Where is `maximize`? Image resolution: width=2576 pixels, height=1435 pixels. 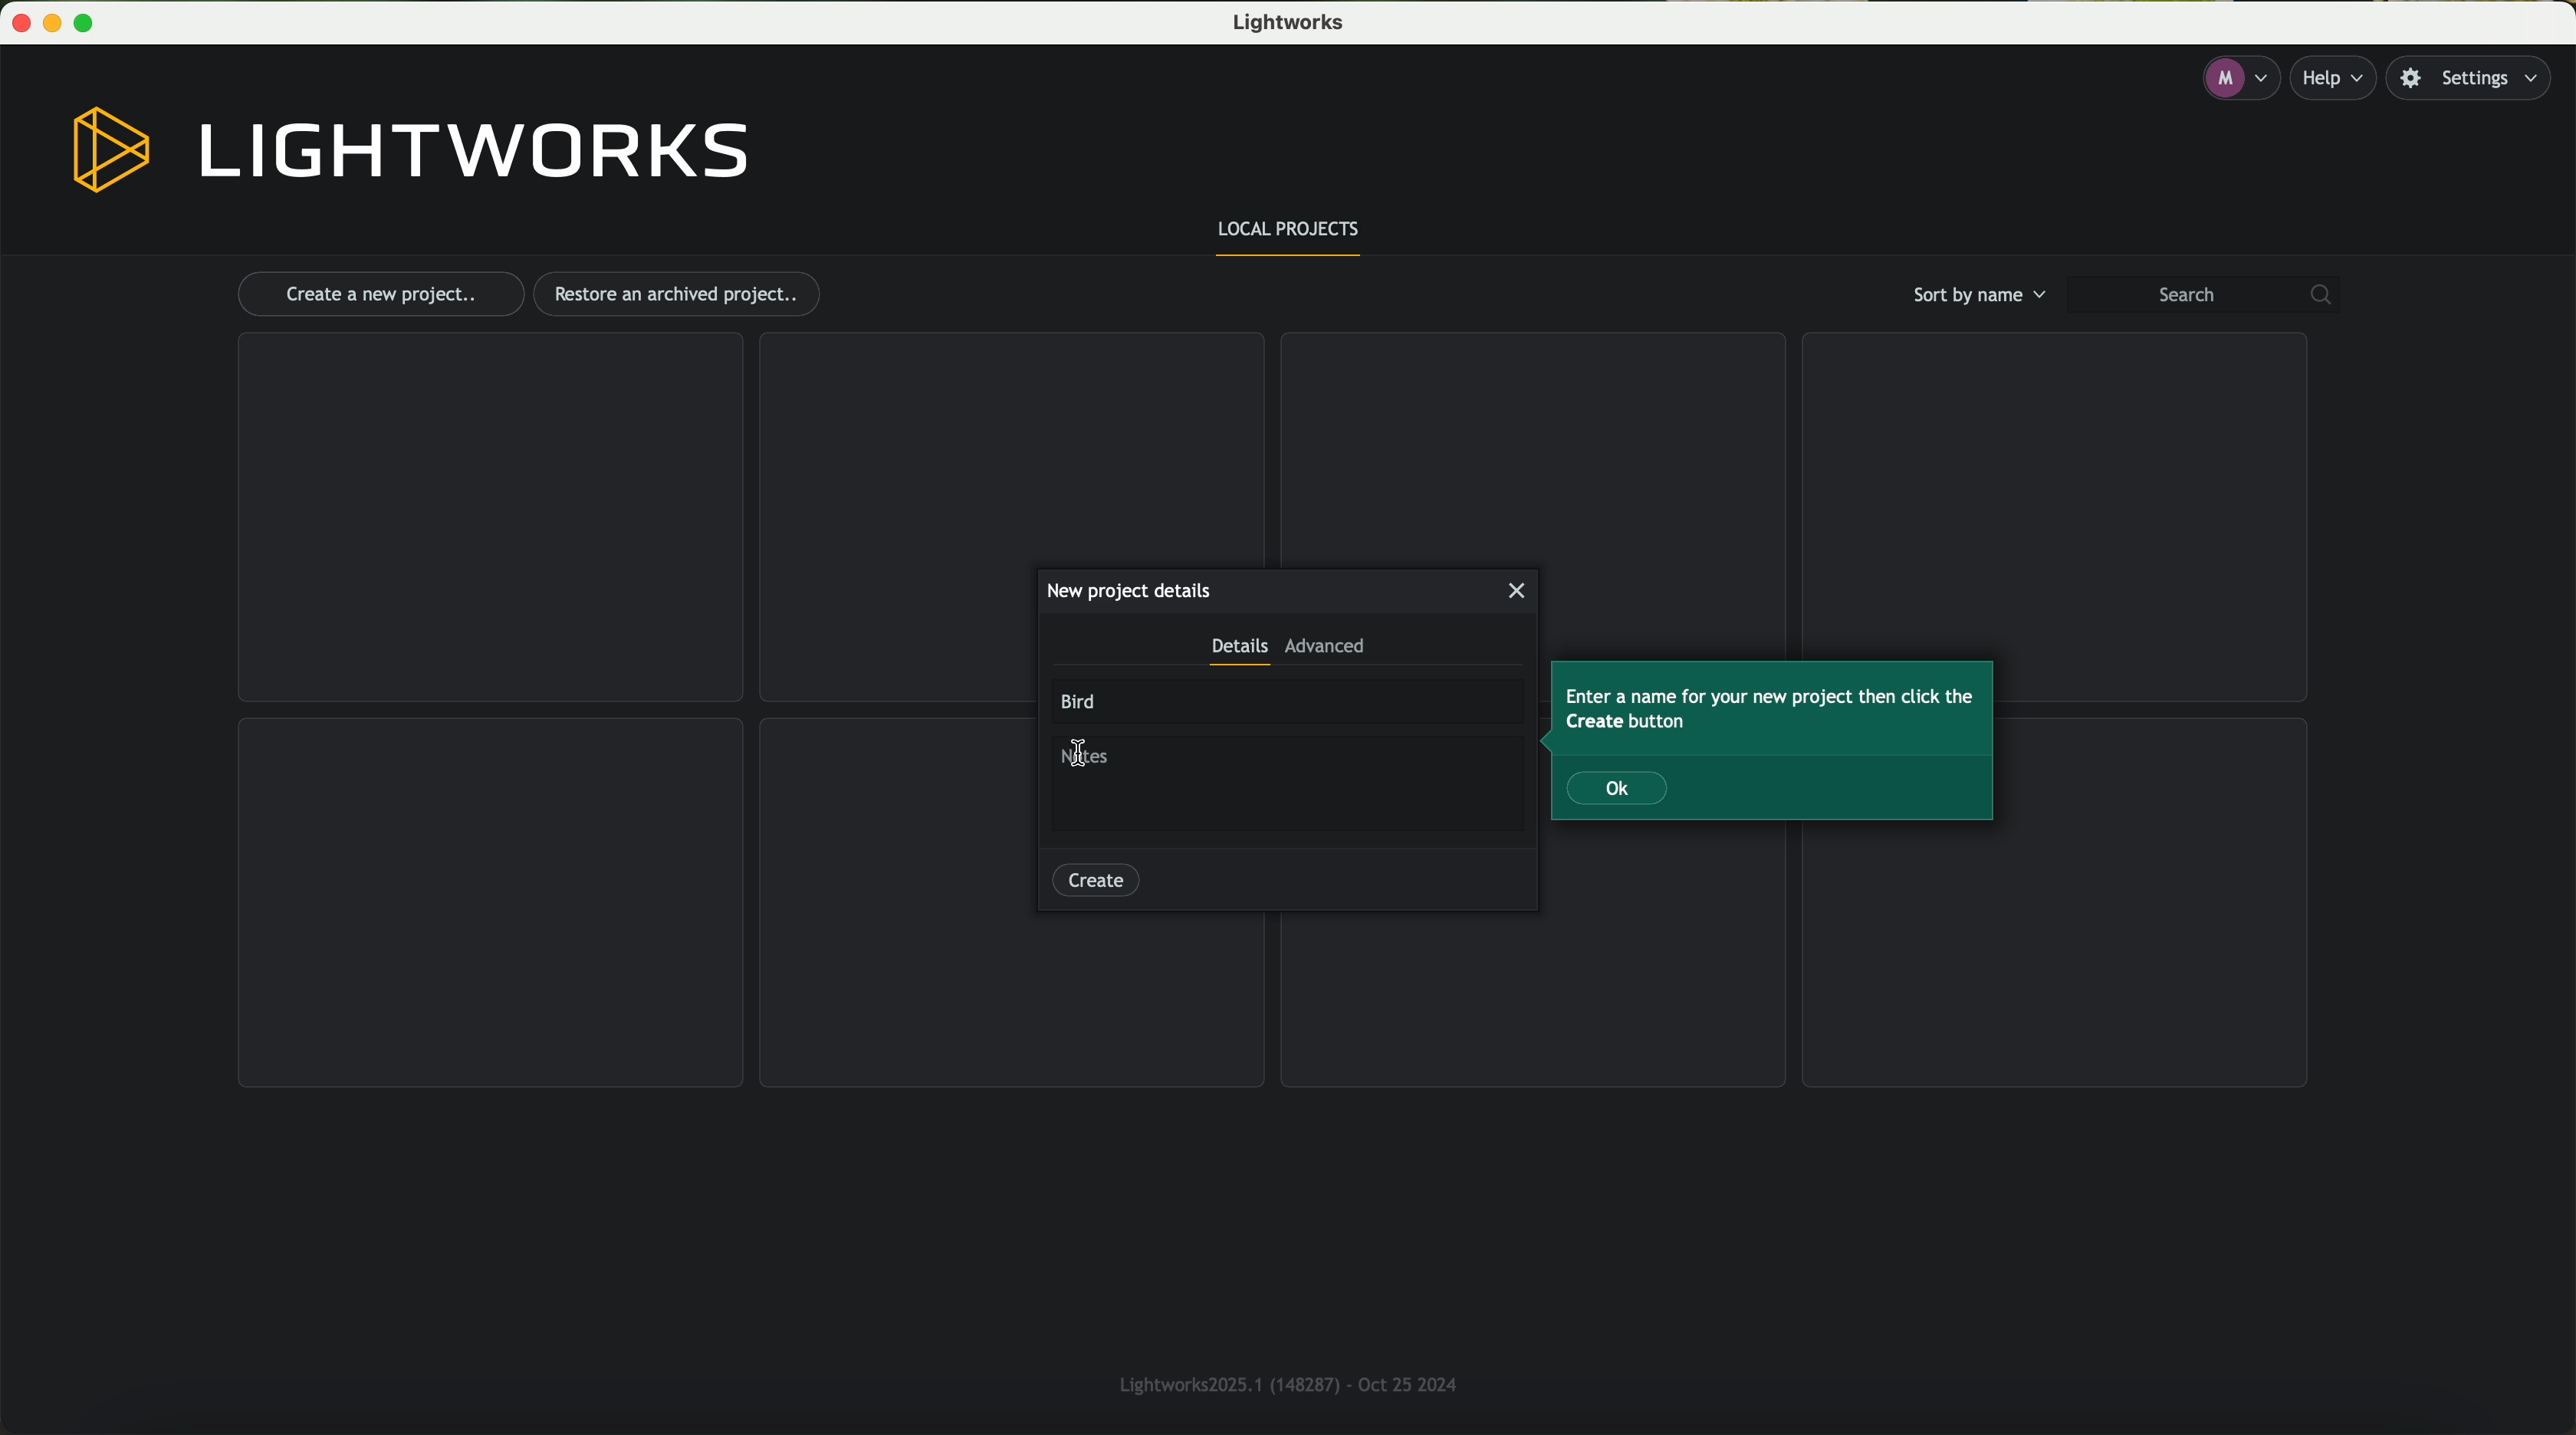 maximize is located at coordinates (92, 23).